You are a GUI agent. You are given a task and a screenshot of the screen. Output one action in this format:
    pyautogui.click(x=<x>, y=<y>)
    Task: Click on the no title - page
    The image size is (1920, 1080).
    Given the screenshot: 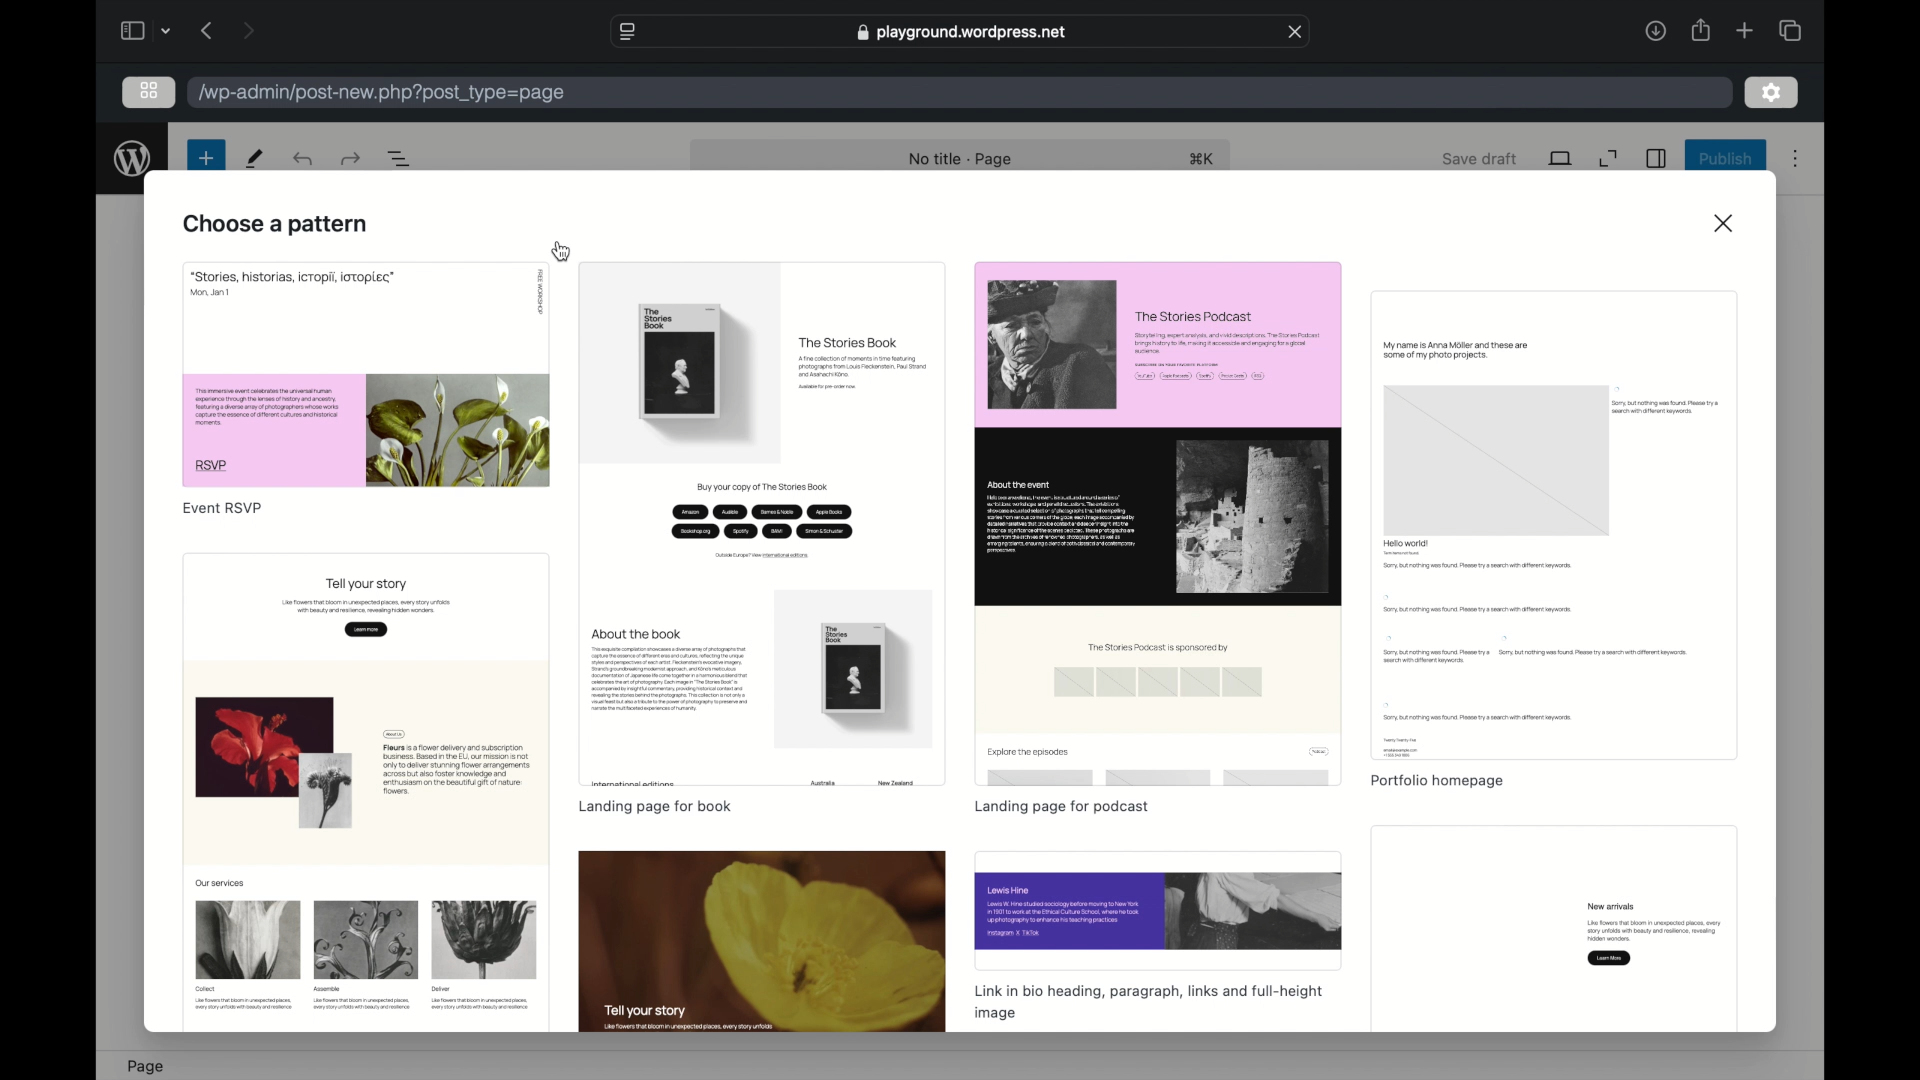 What is the action you would take?
    pyautogui.click(x=962, y=160)
    